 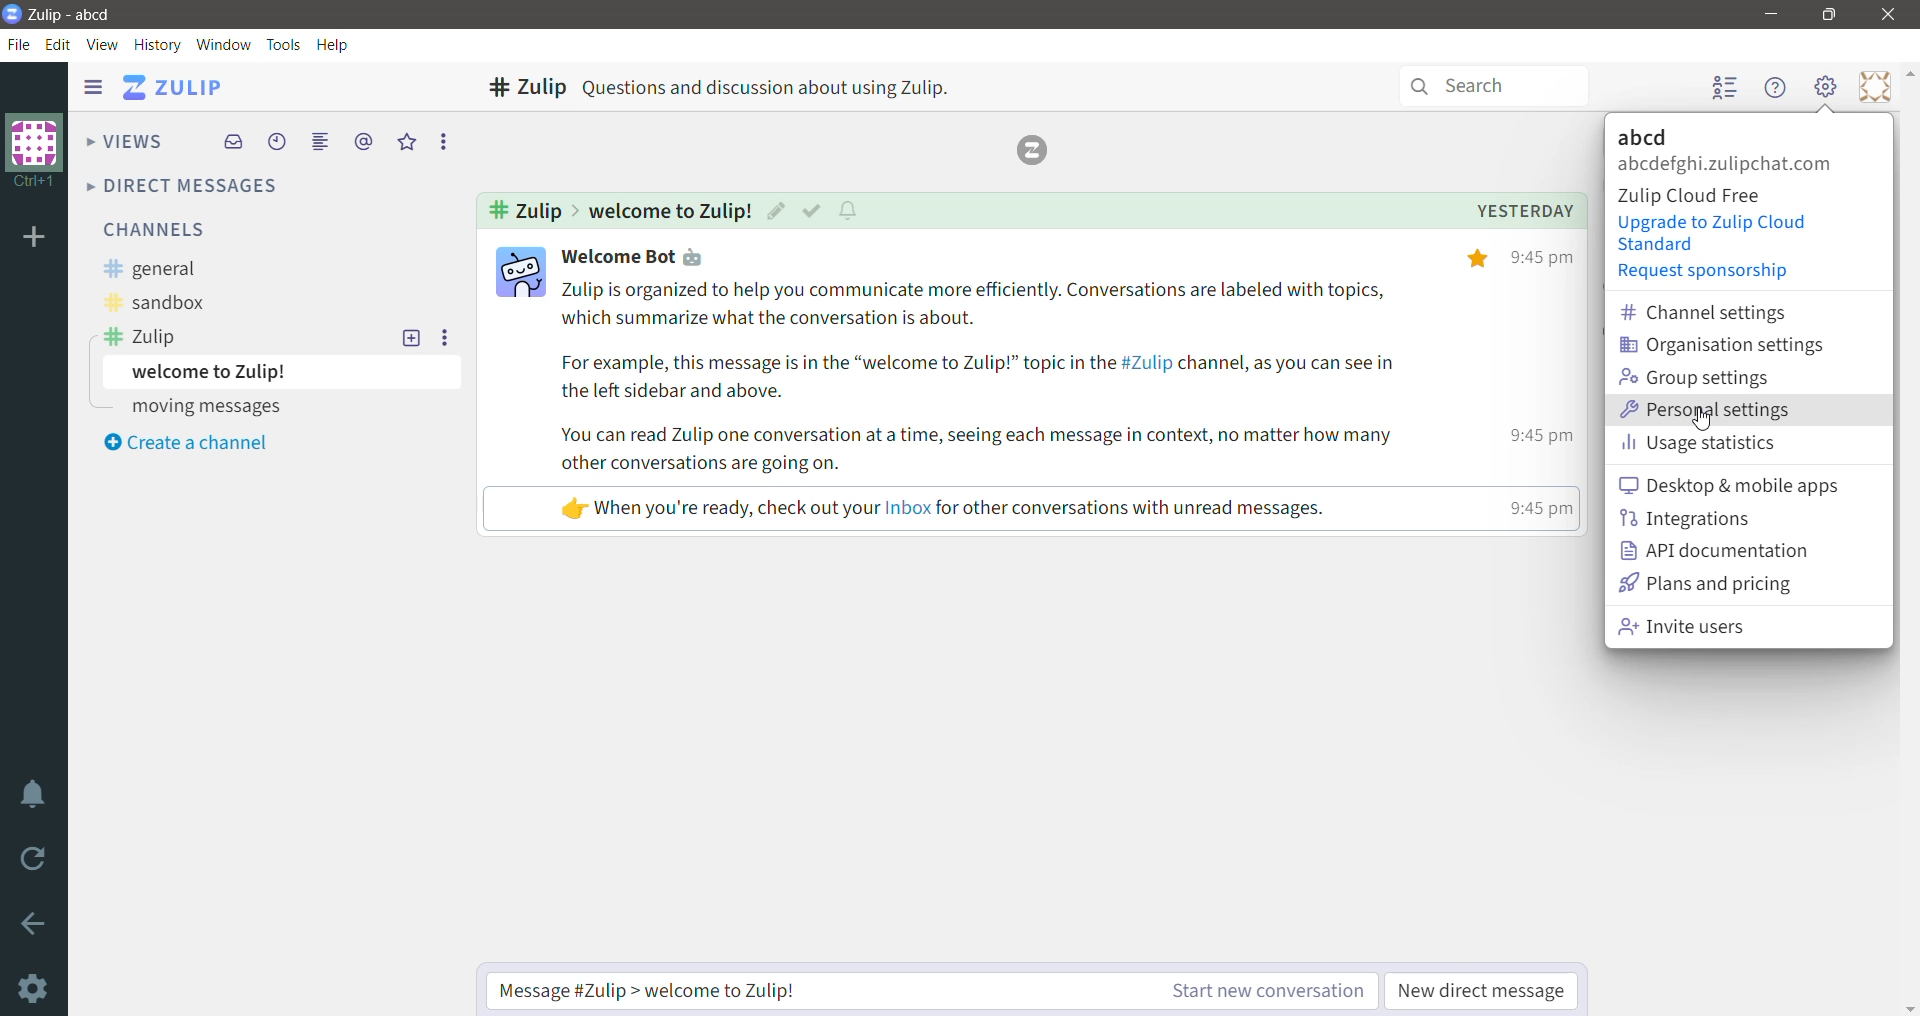 I want to click on Enable Do Not Disturb, so click(x=34, y=795).